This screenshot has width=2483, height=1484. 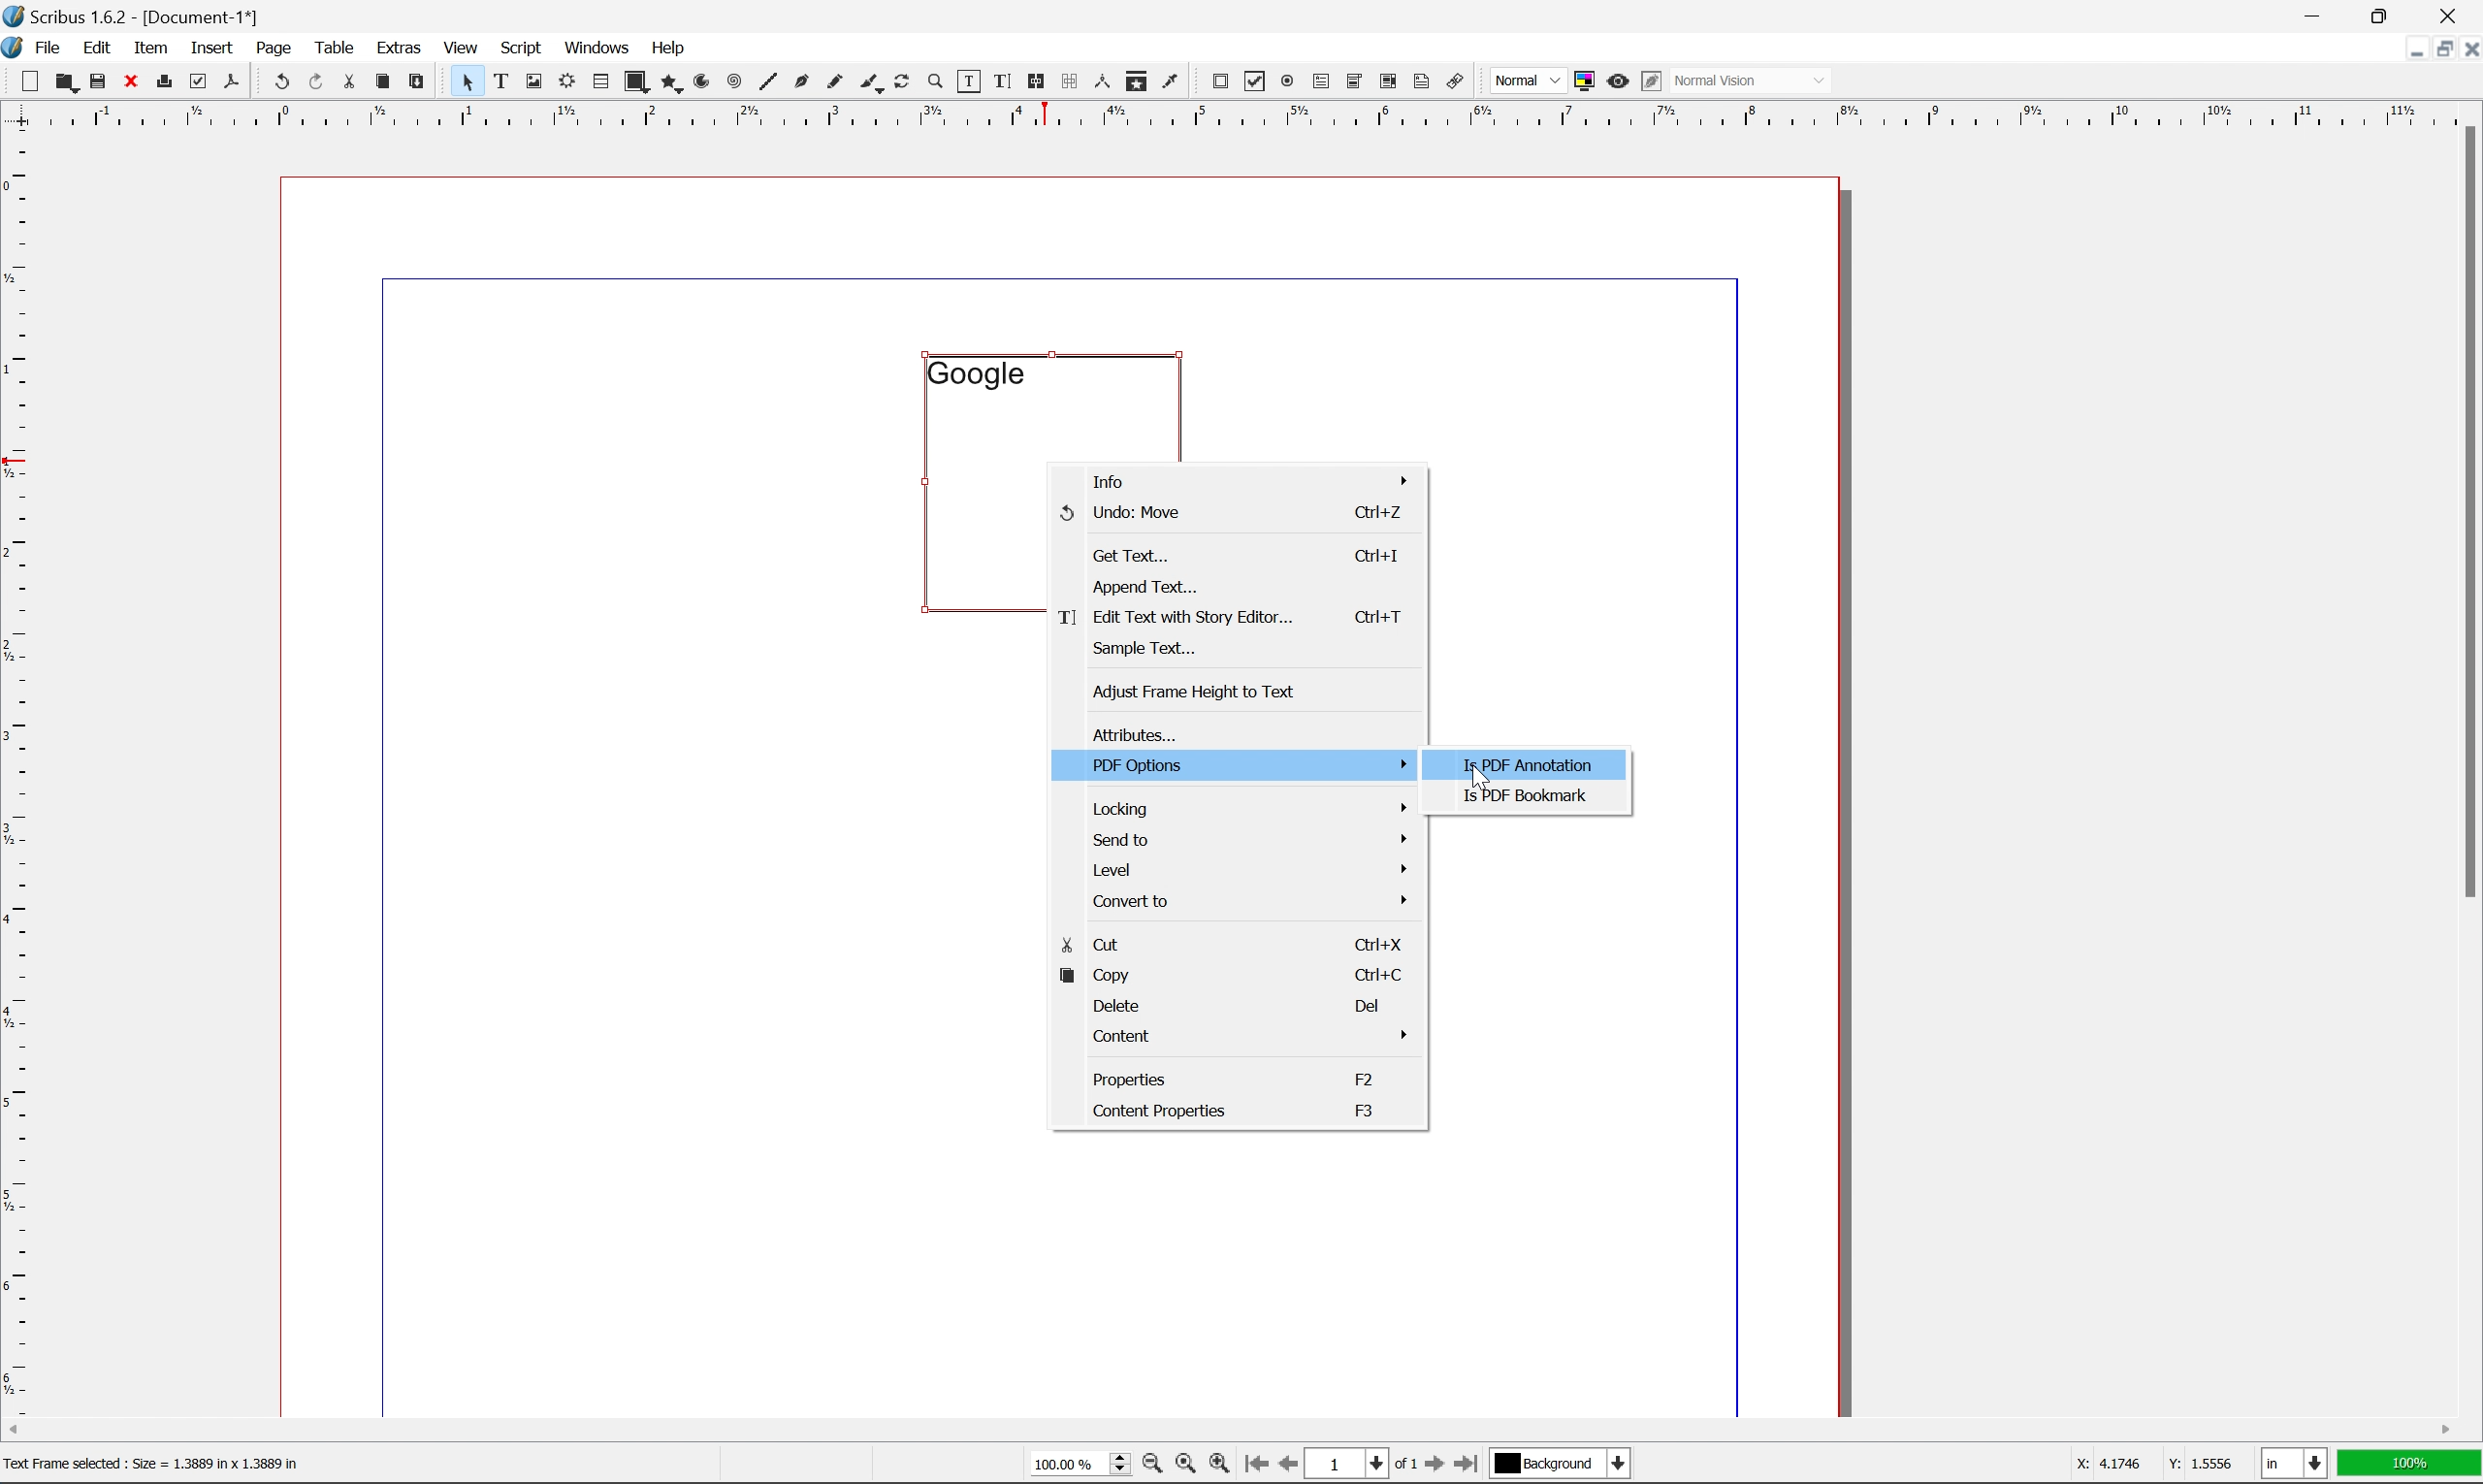 What do you see at coordinates (64, 83) in the screenshot?
I see `open` at bounding box center [64, 83].